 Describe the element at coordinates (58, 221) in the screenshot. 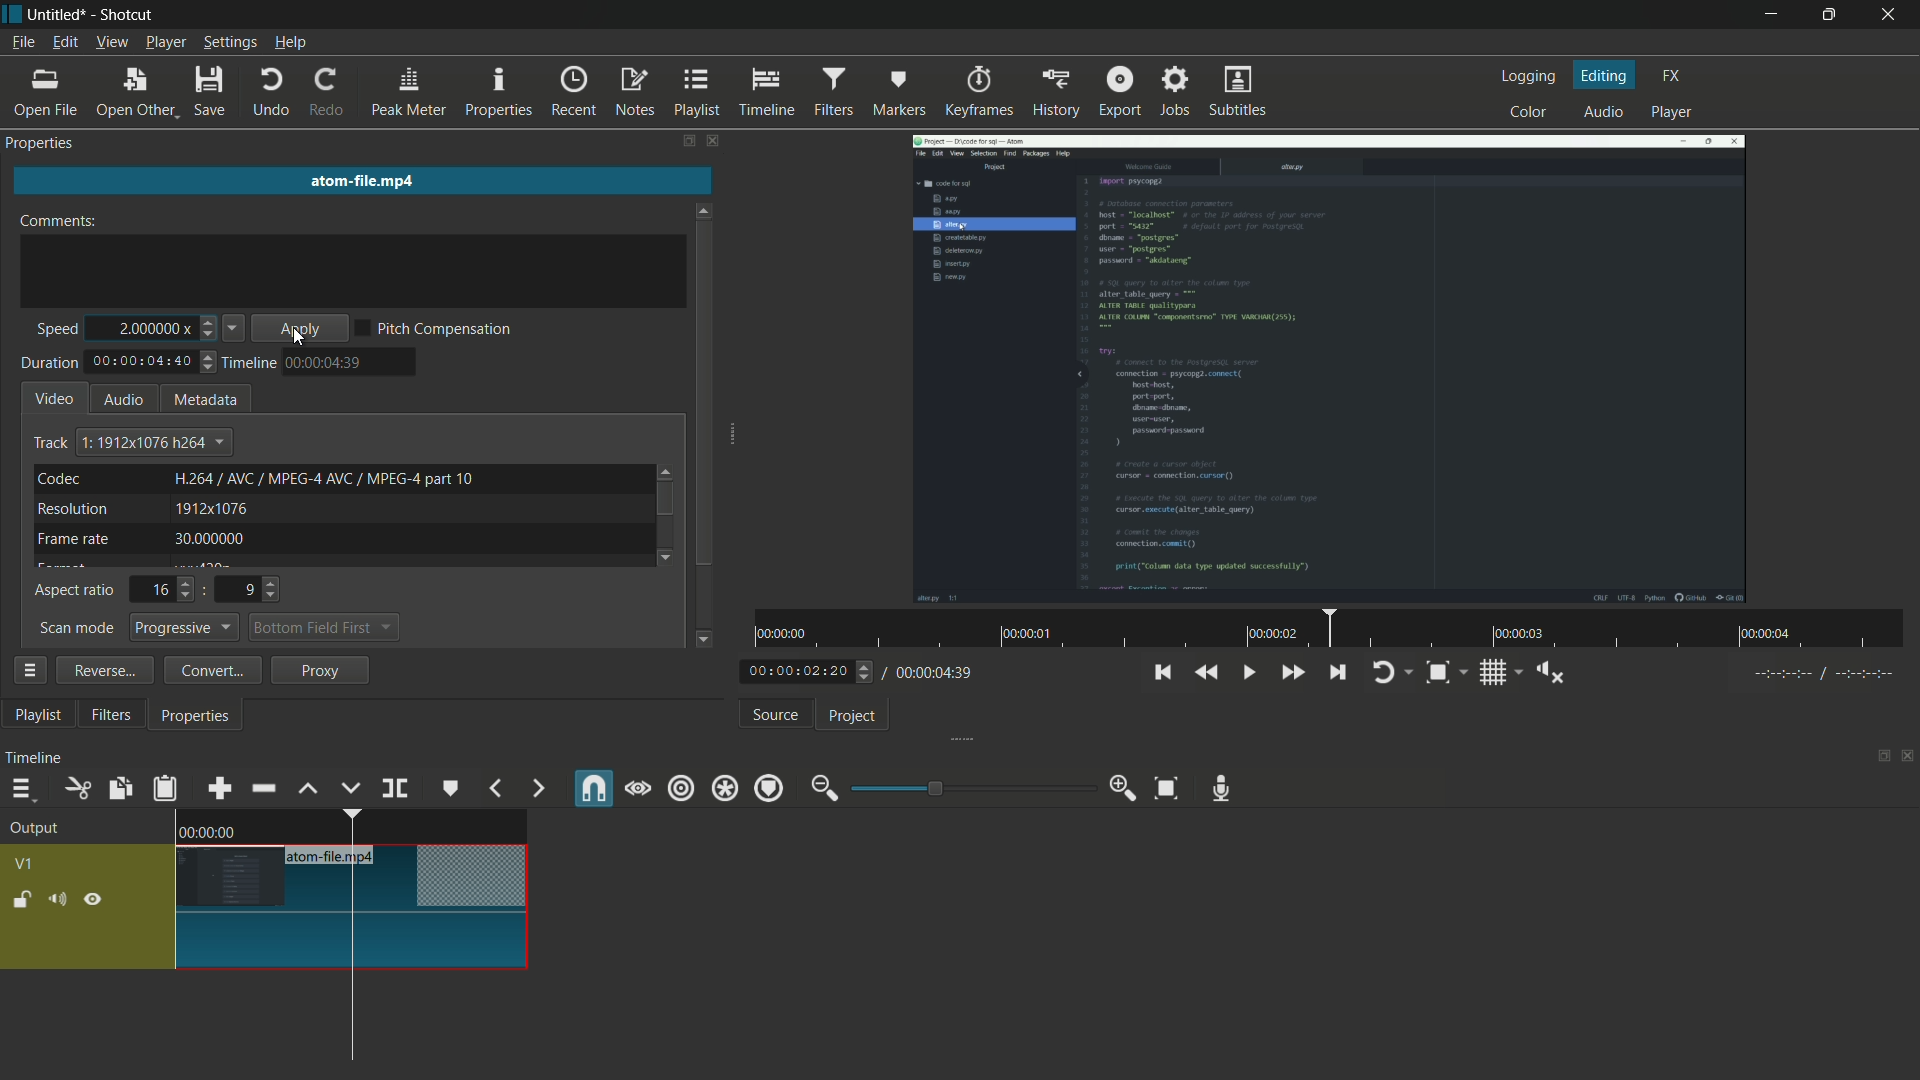

I see `comments` at that location.